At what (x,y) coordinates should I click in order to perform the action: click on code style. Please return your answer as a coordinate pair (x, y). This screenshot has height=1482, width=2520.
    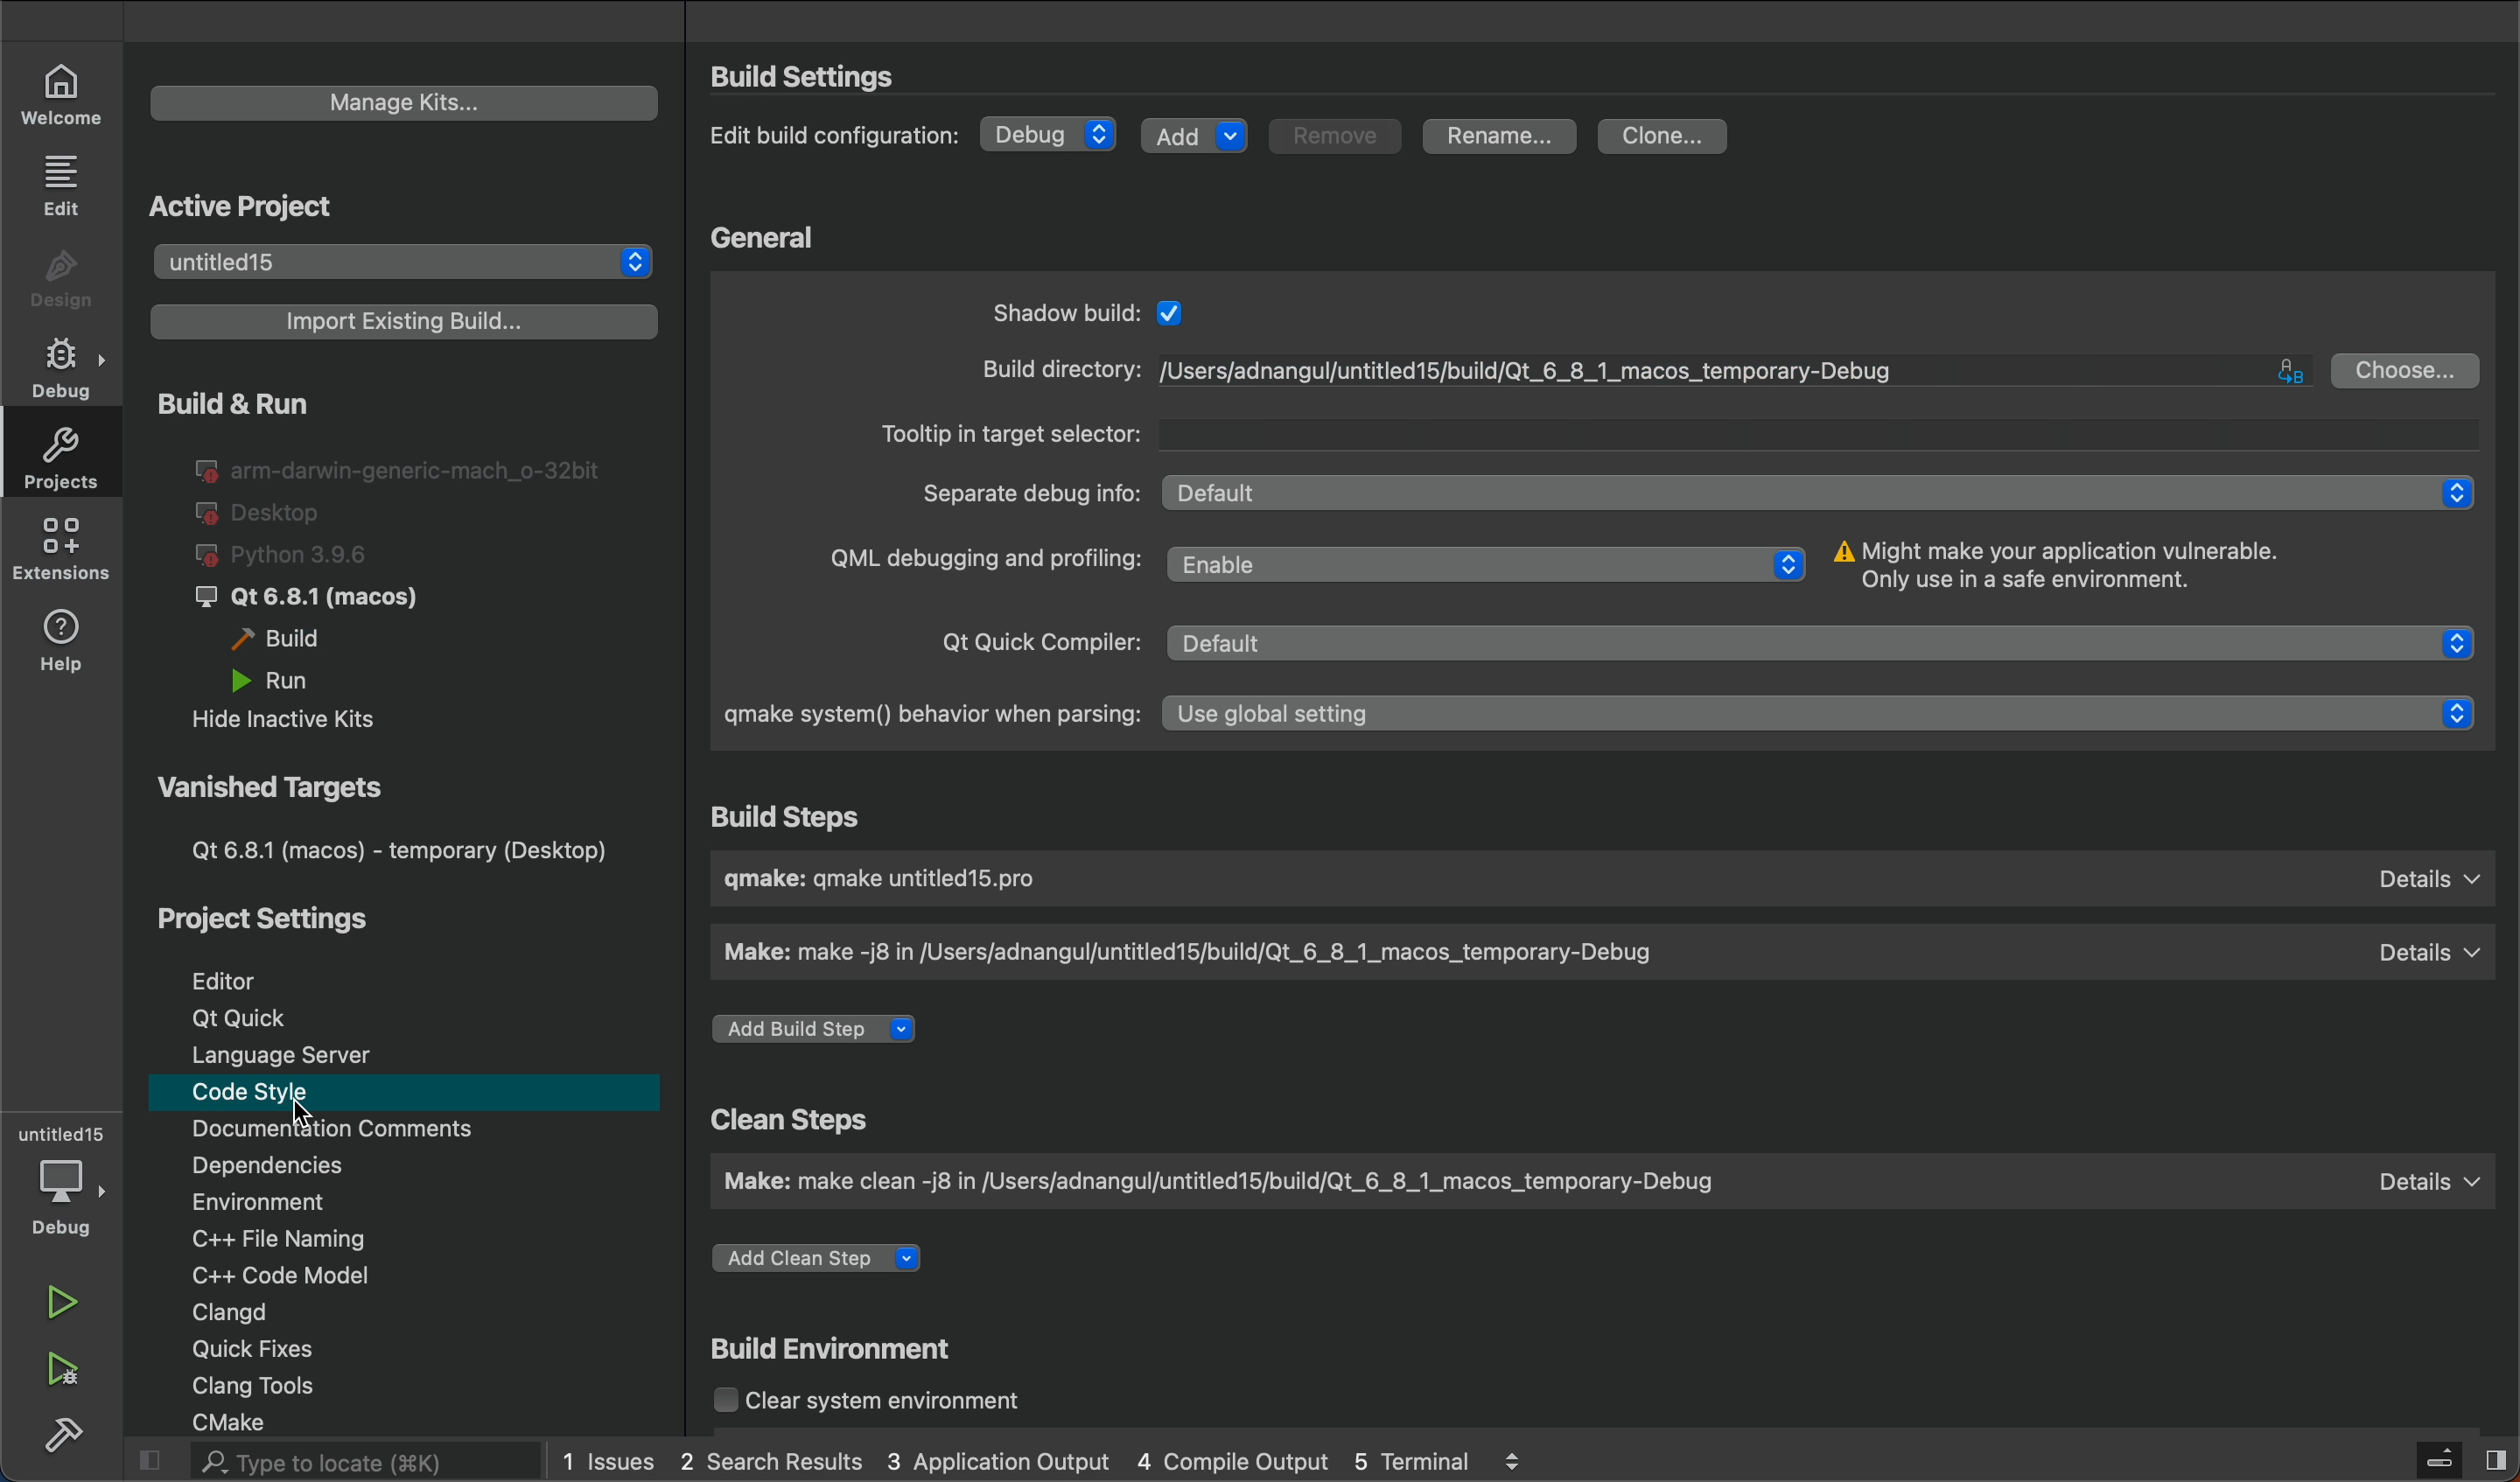
    Looking at the image, I should click on (271, 1096).